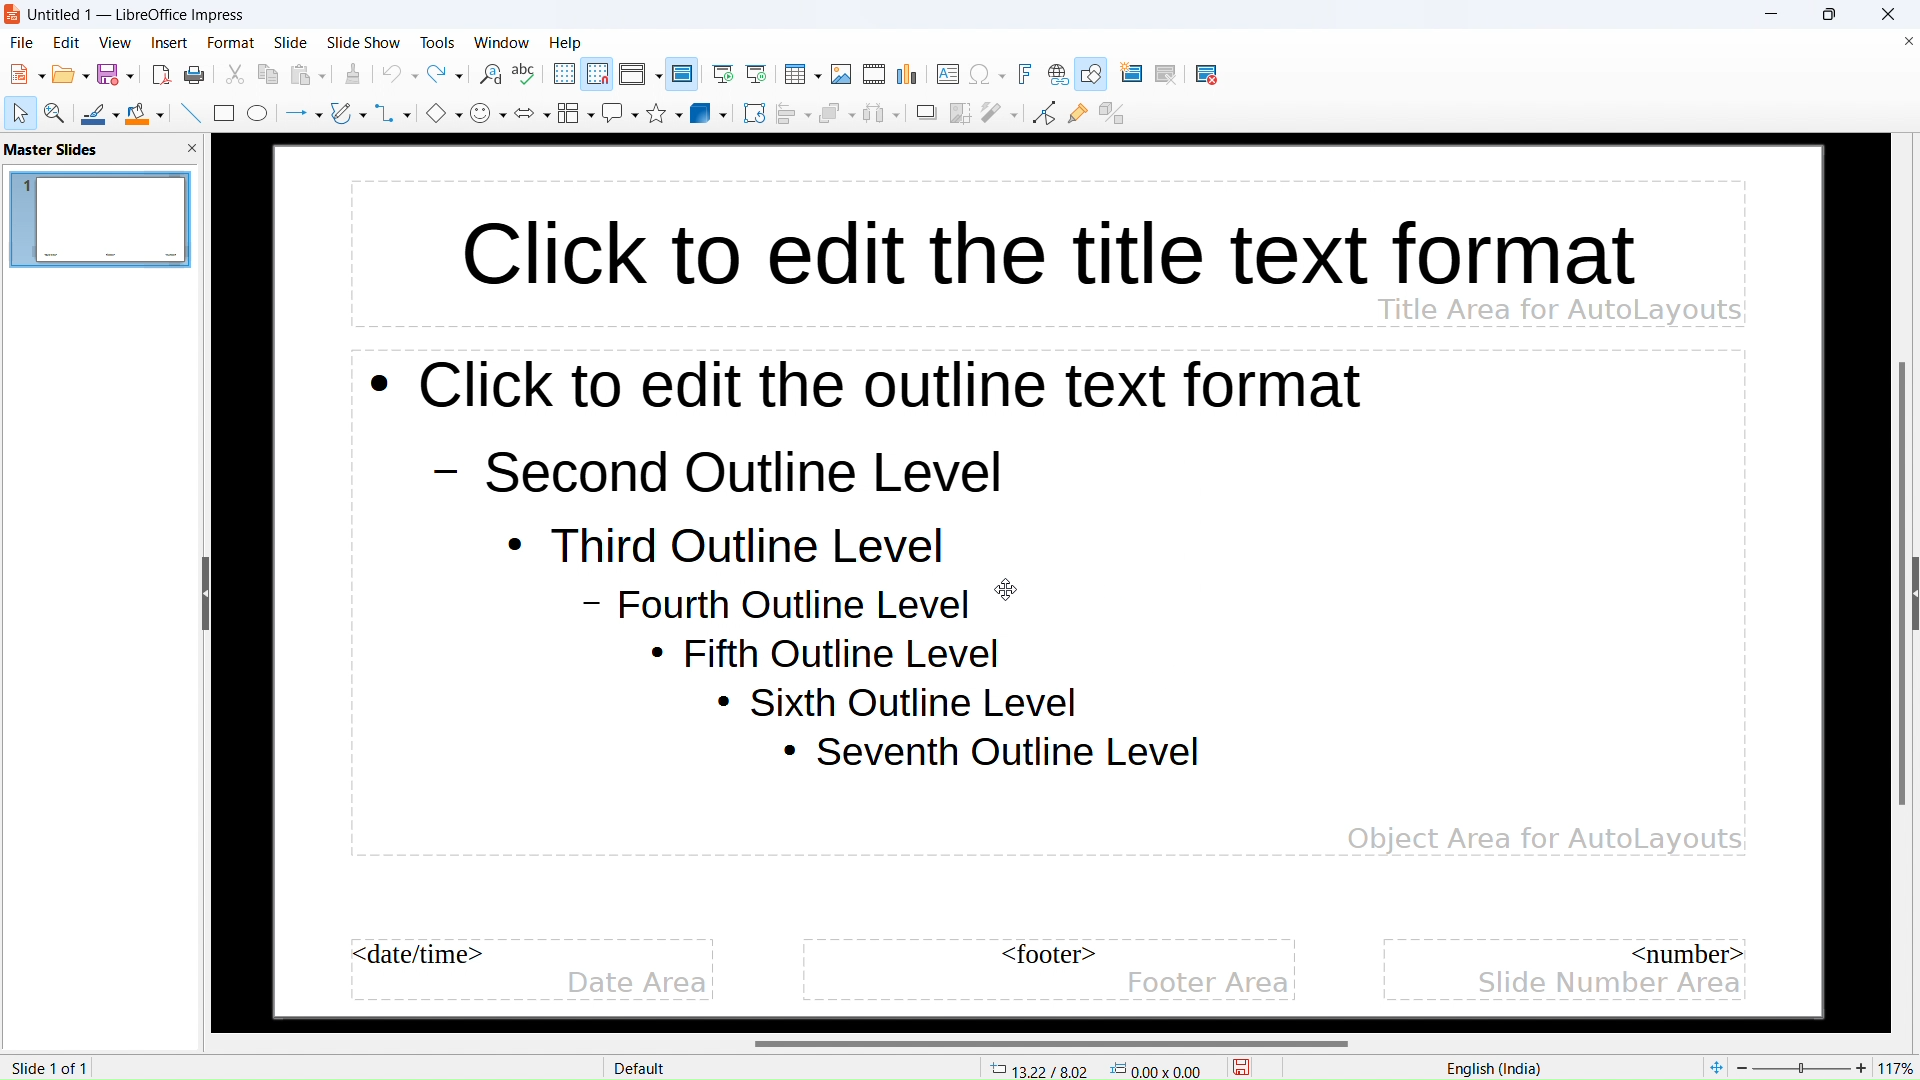 The image size is (1920, 1080). Describe the element at coordinates (438, 43) in the screenshot. I see `tools` at that location.